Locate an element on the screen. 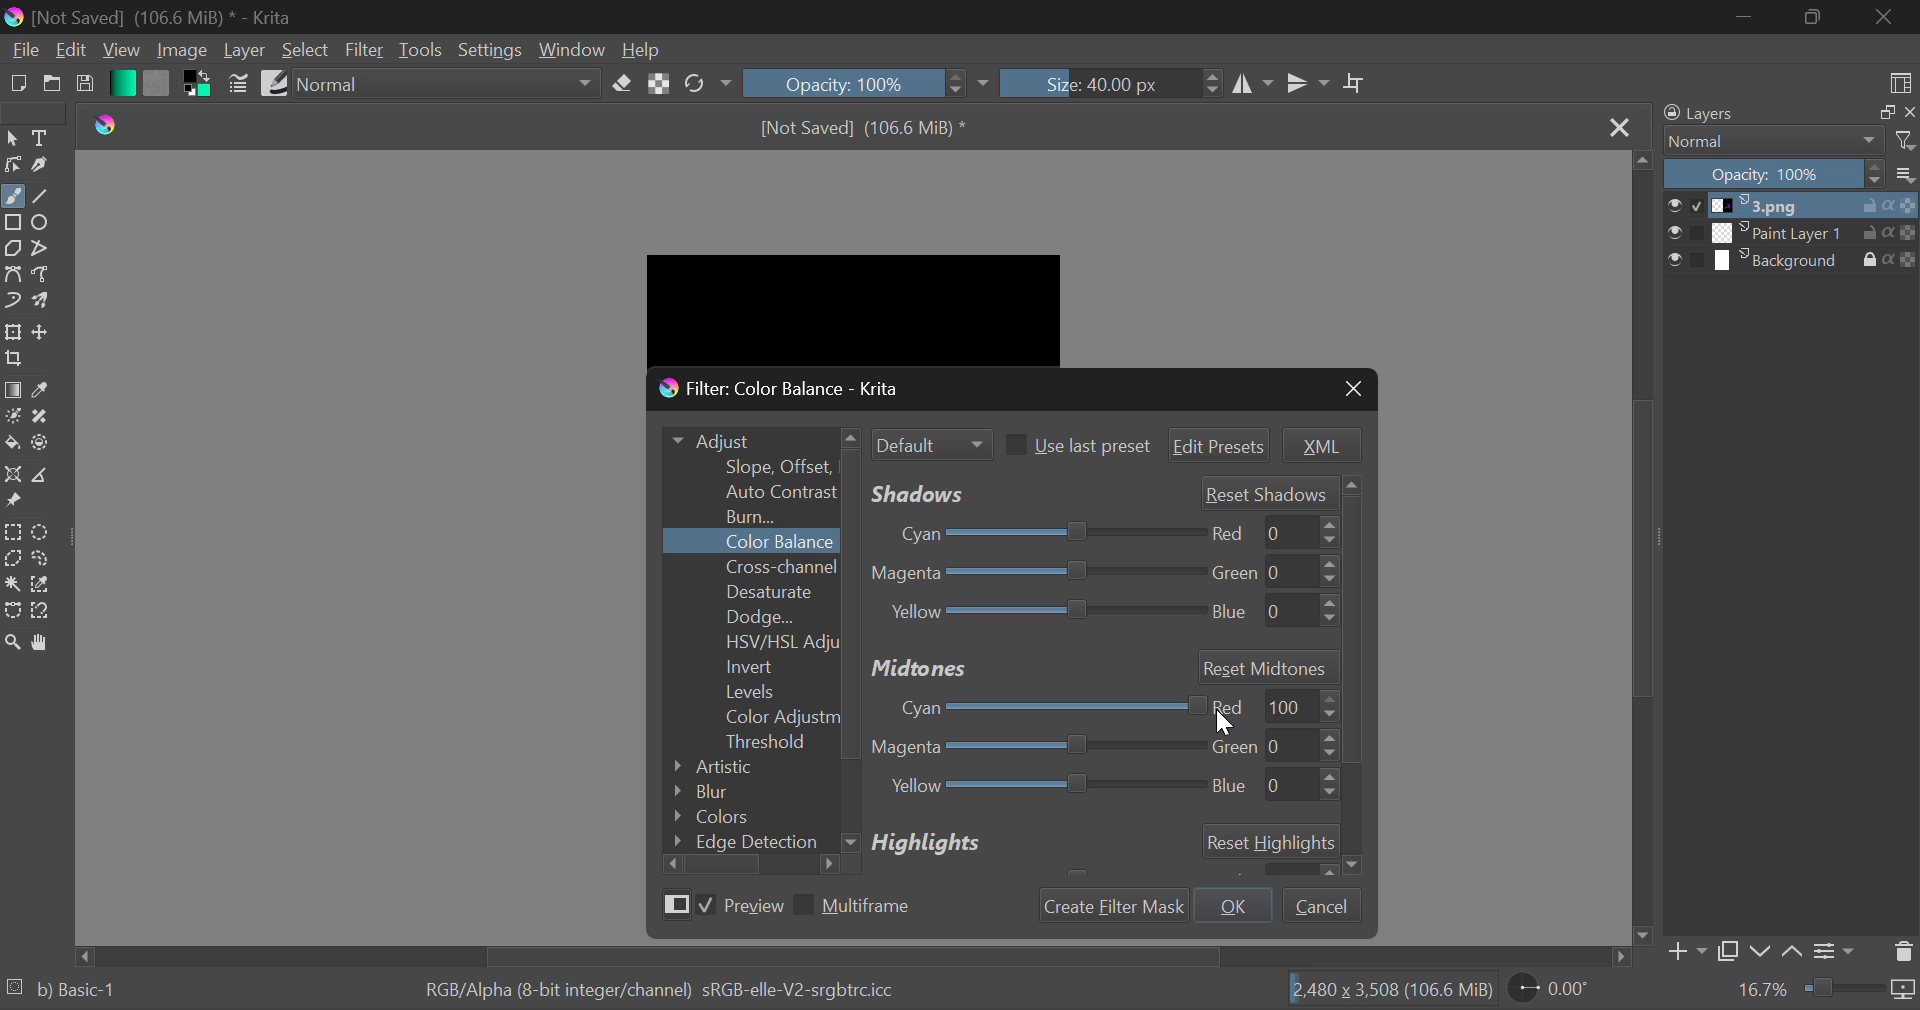 This screenshot has height=1010, width=1920. Enclose and Fill is located at coordinates (42, 444).